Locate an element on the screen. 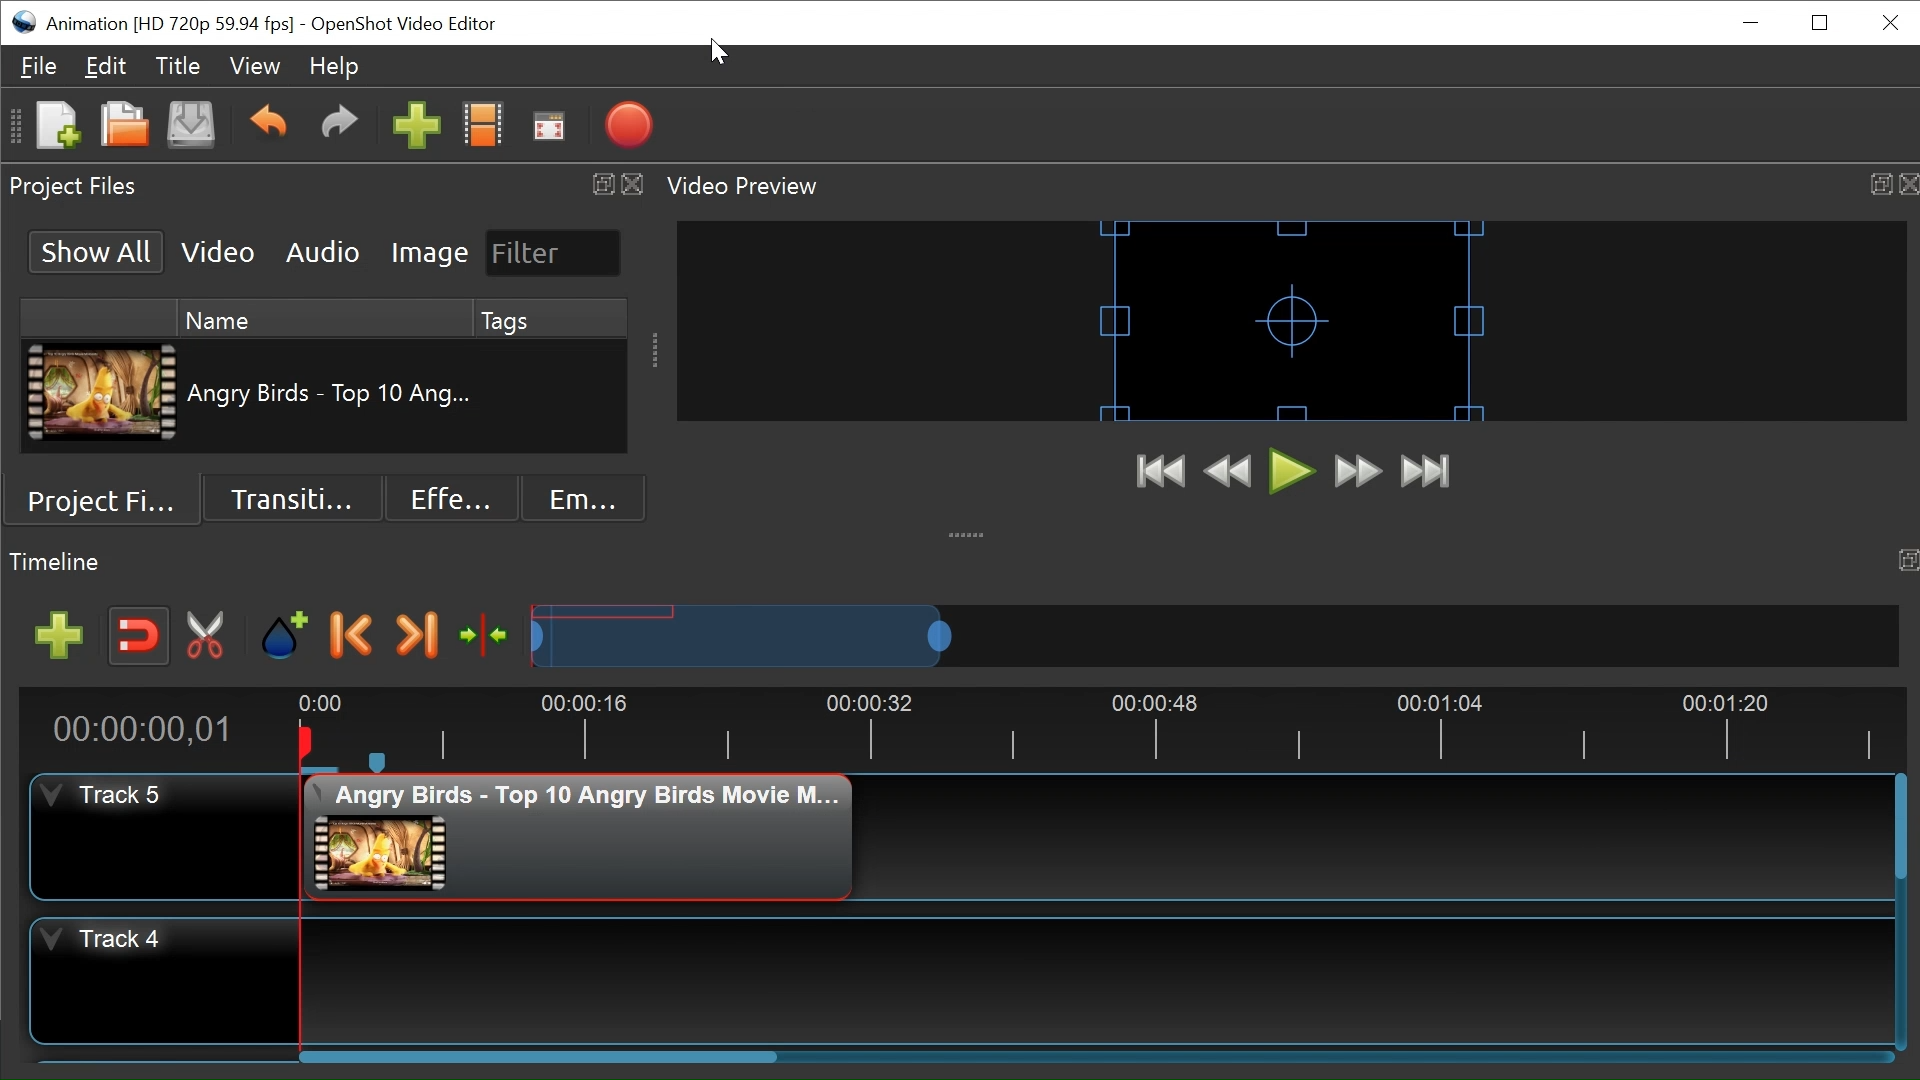 The image size is (1920, 1080). OpenShot Video Editor is located at coordinates (405, 25).